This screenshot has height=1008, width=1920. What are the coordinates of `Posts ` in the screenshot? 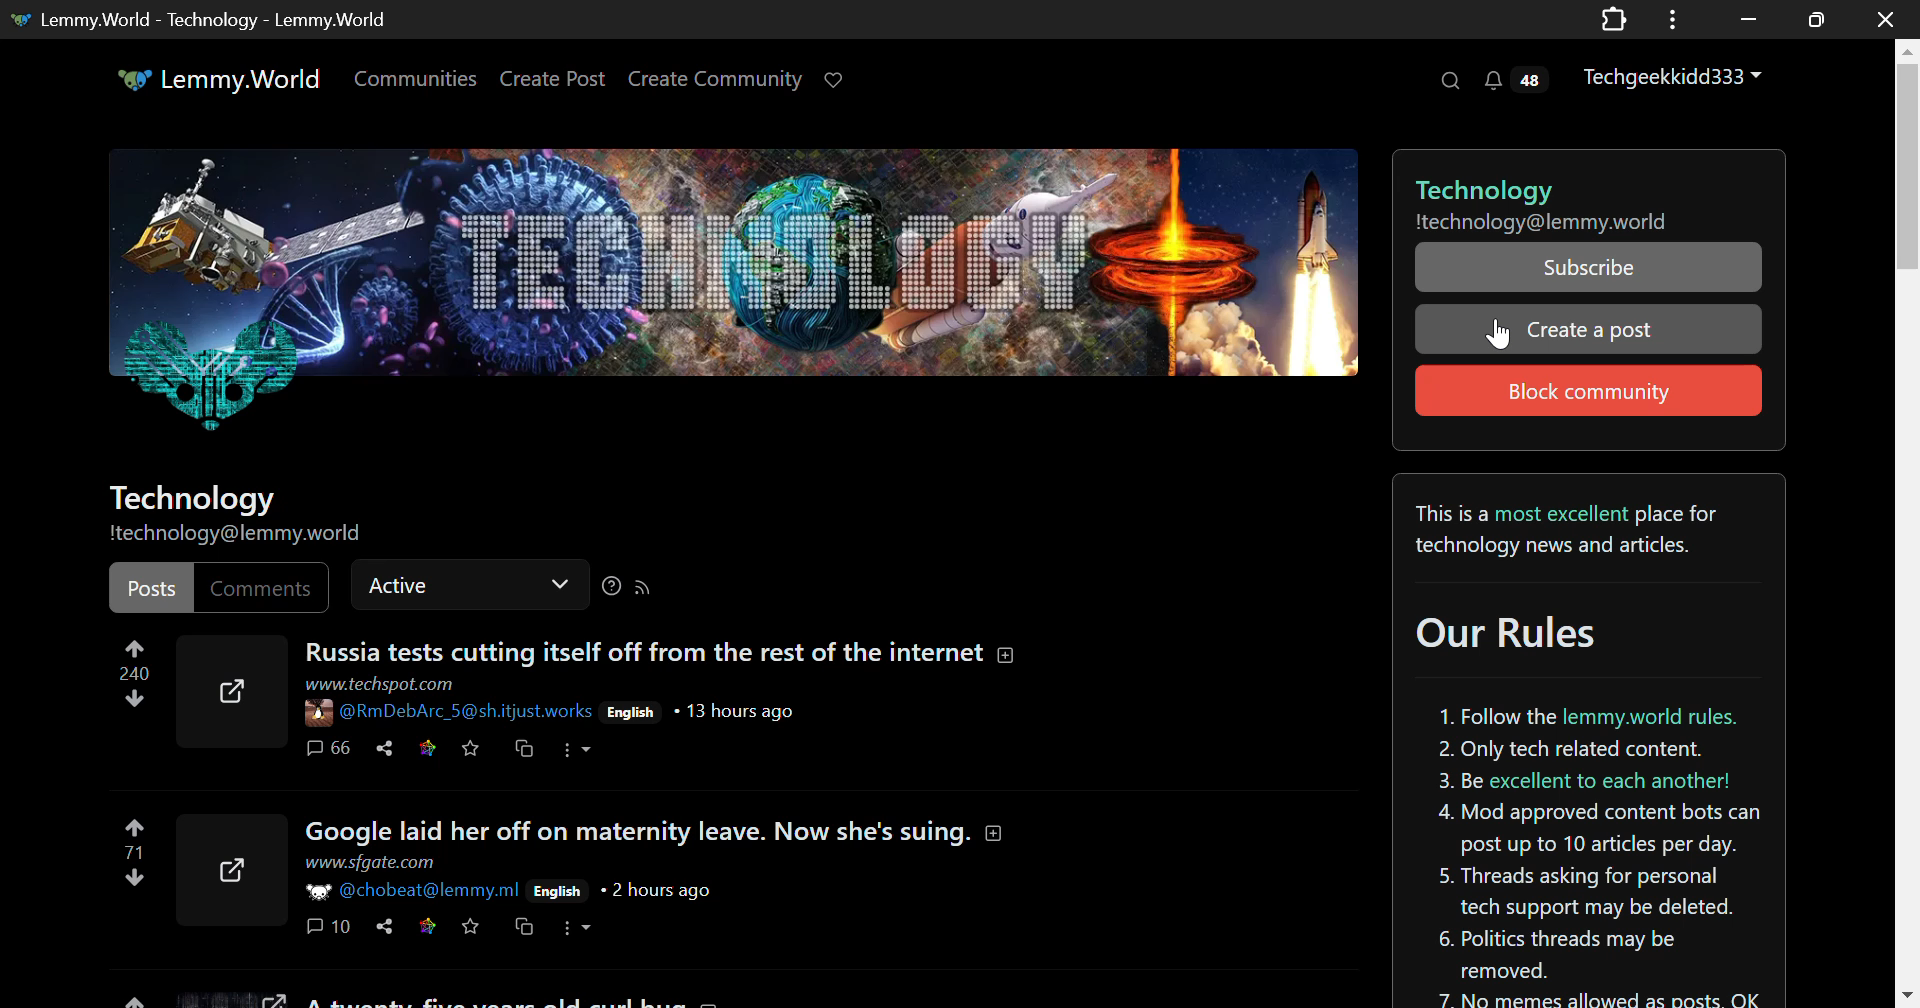 It's located at (148, 585).